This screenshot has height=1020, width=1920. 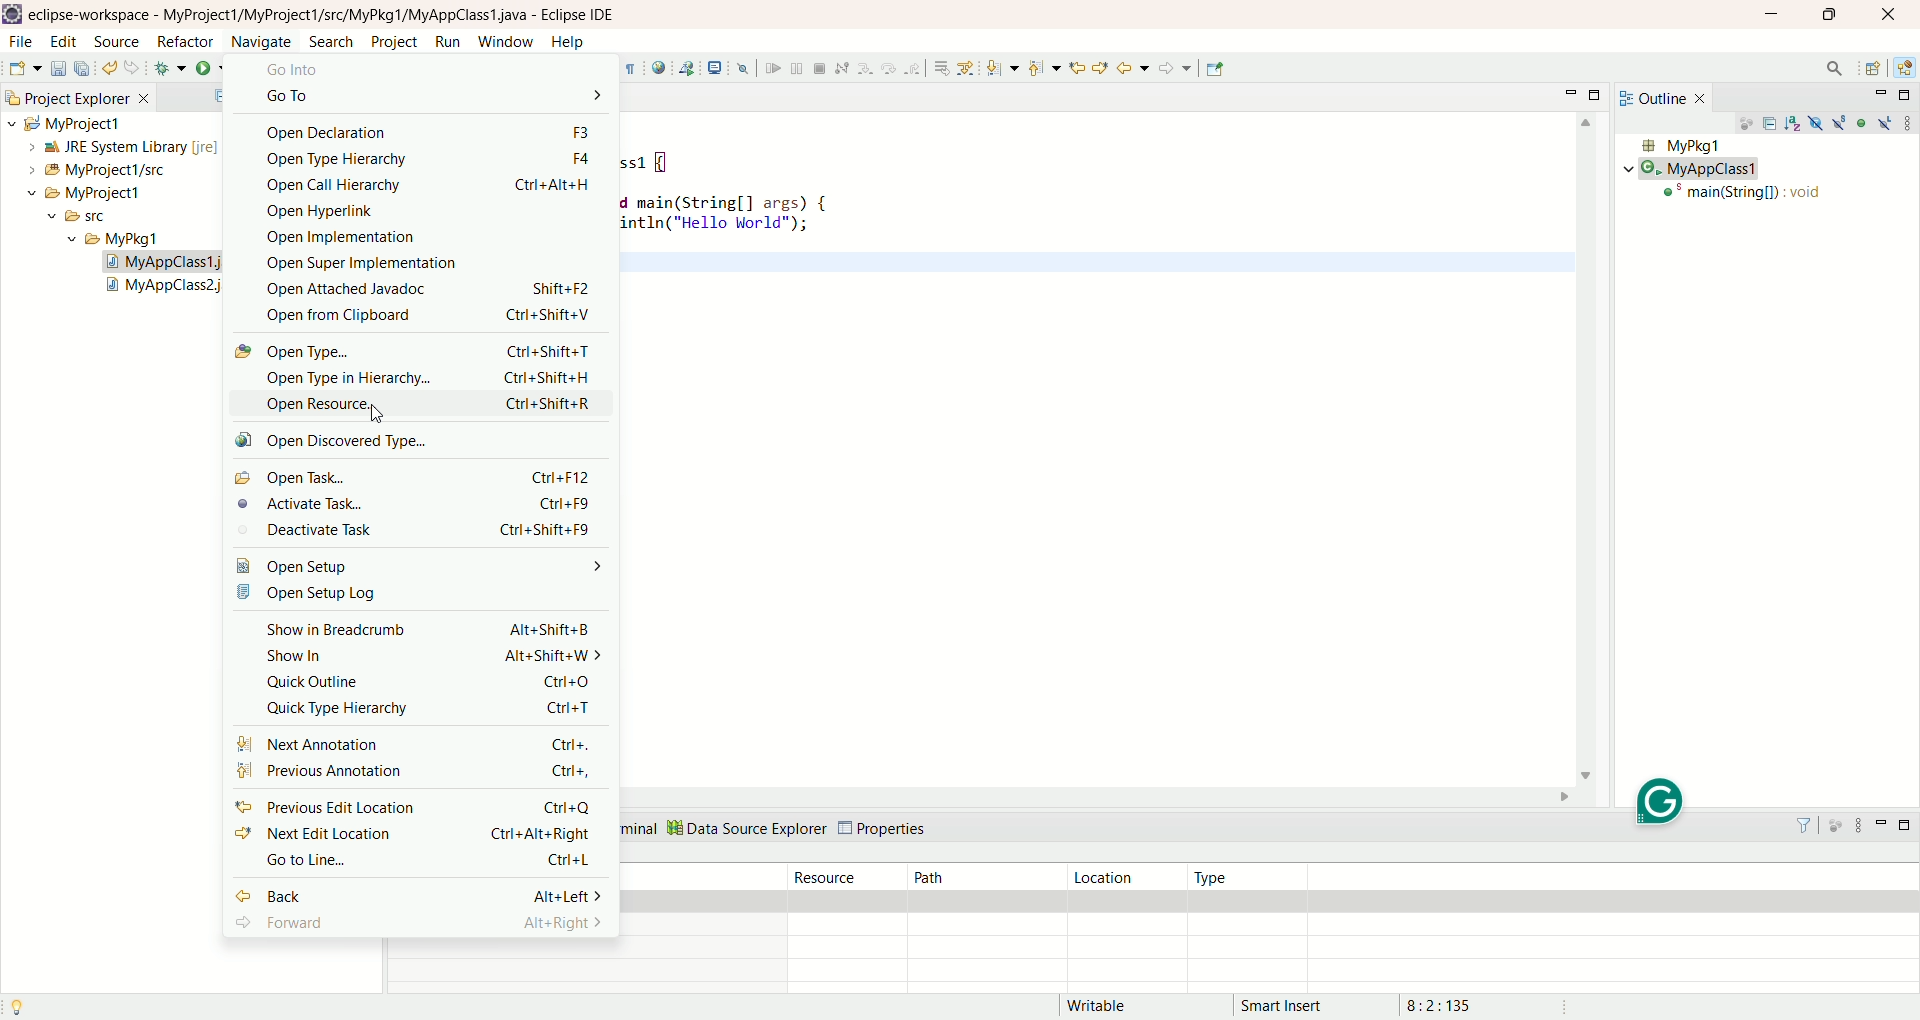 What do you see at coordinates (1887, 122) in the screenshot?
I see `hide local type` at bounding box center [1887, 122].